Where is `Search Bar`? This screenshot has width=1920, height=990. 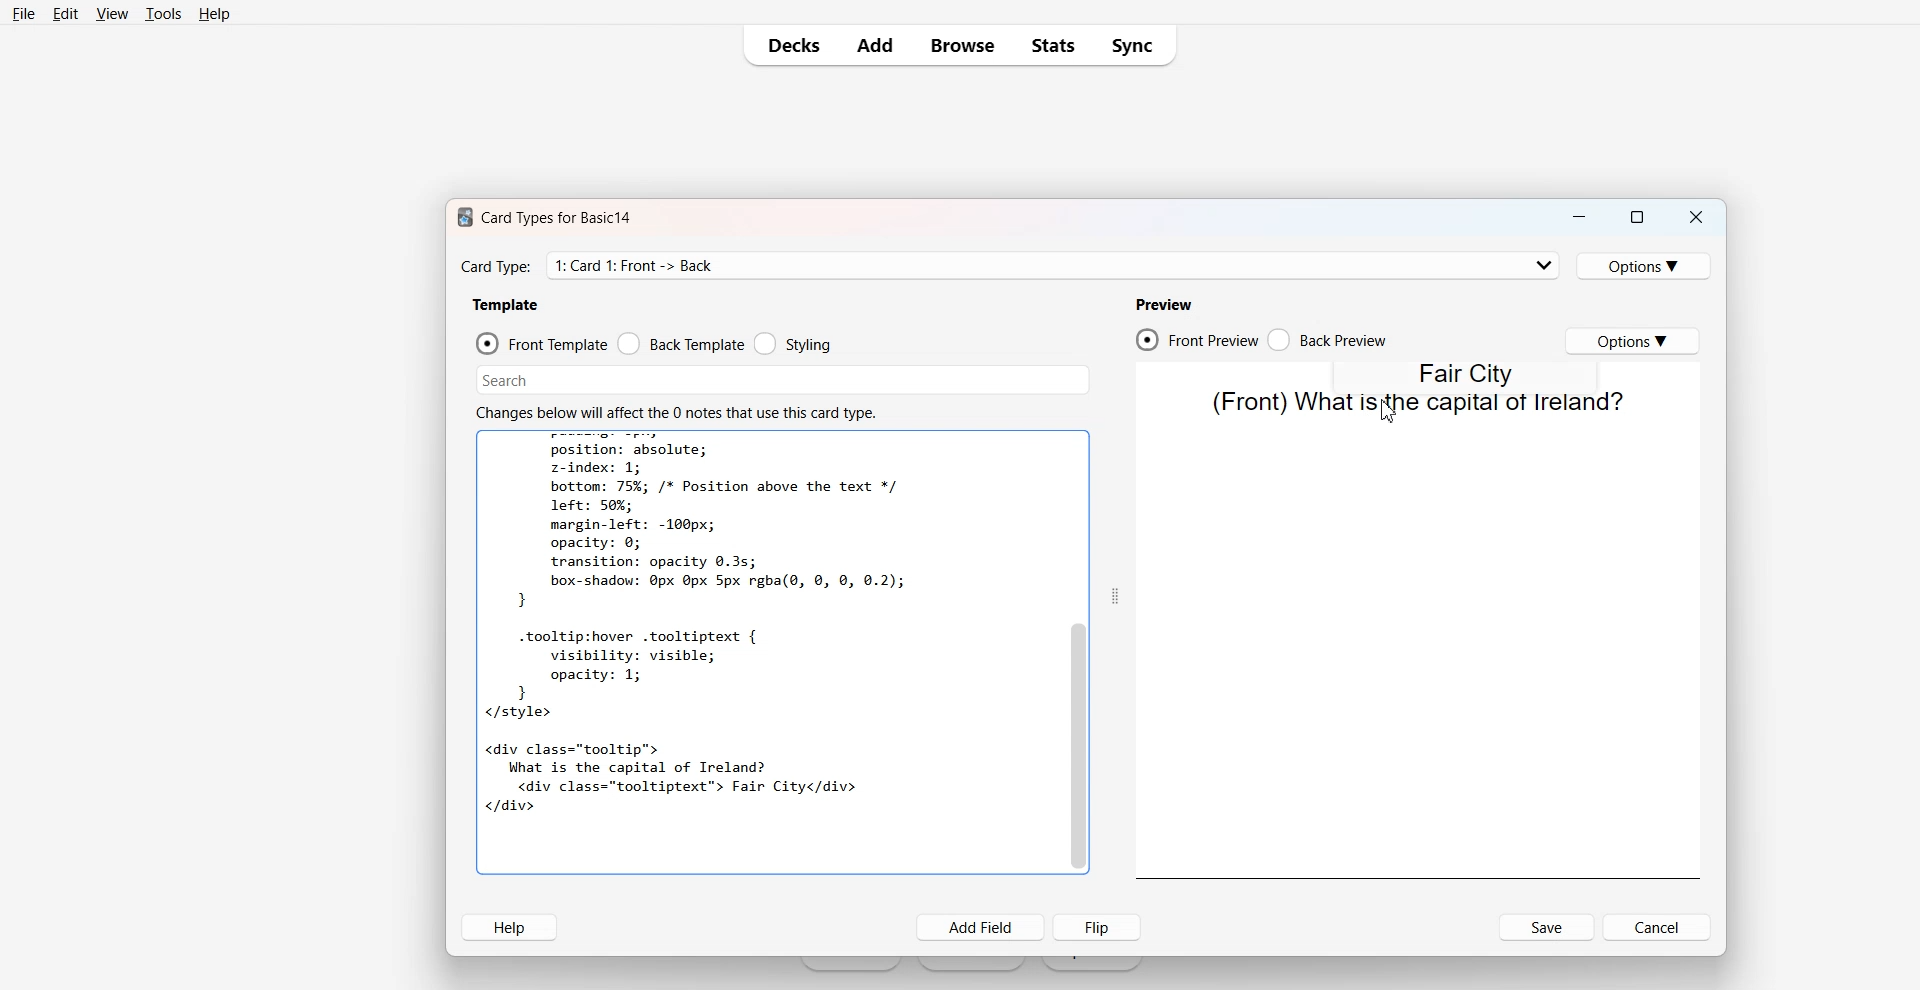
Search Bar is located at coordinates (783, 380).